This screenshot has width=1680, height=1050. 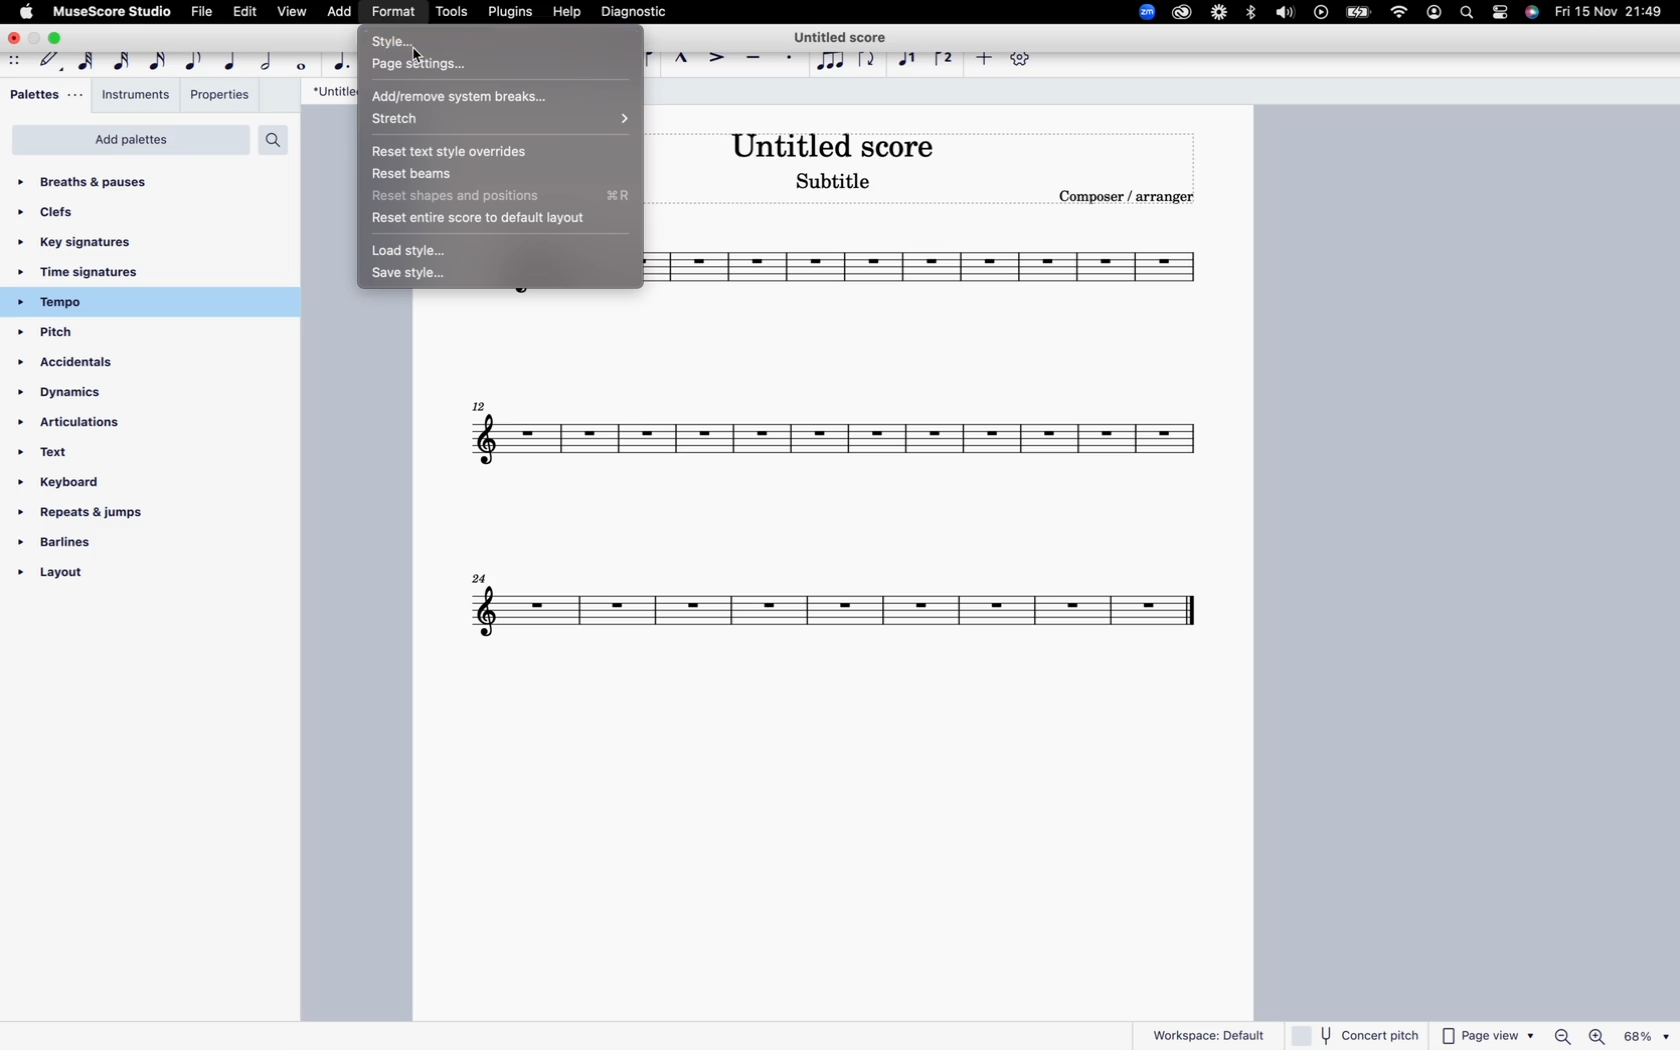 What do you see at coordinates (422, 58) in the screenshot?
I see `Cursor` at bounding box center [422, 58].